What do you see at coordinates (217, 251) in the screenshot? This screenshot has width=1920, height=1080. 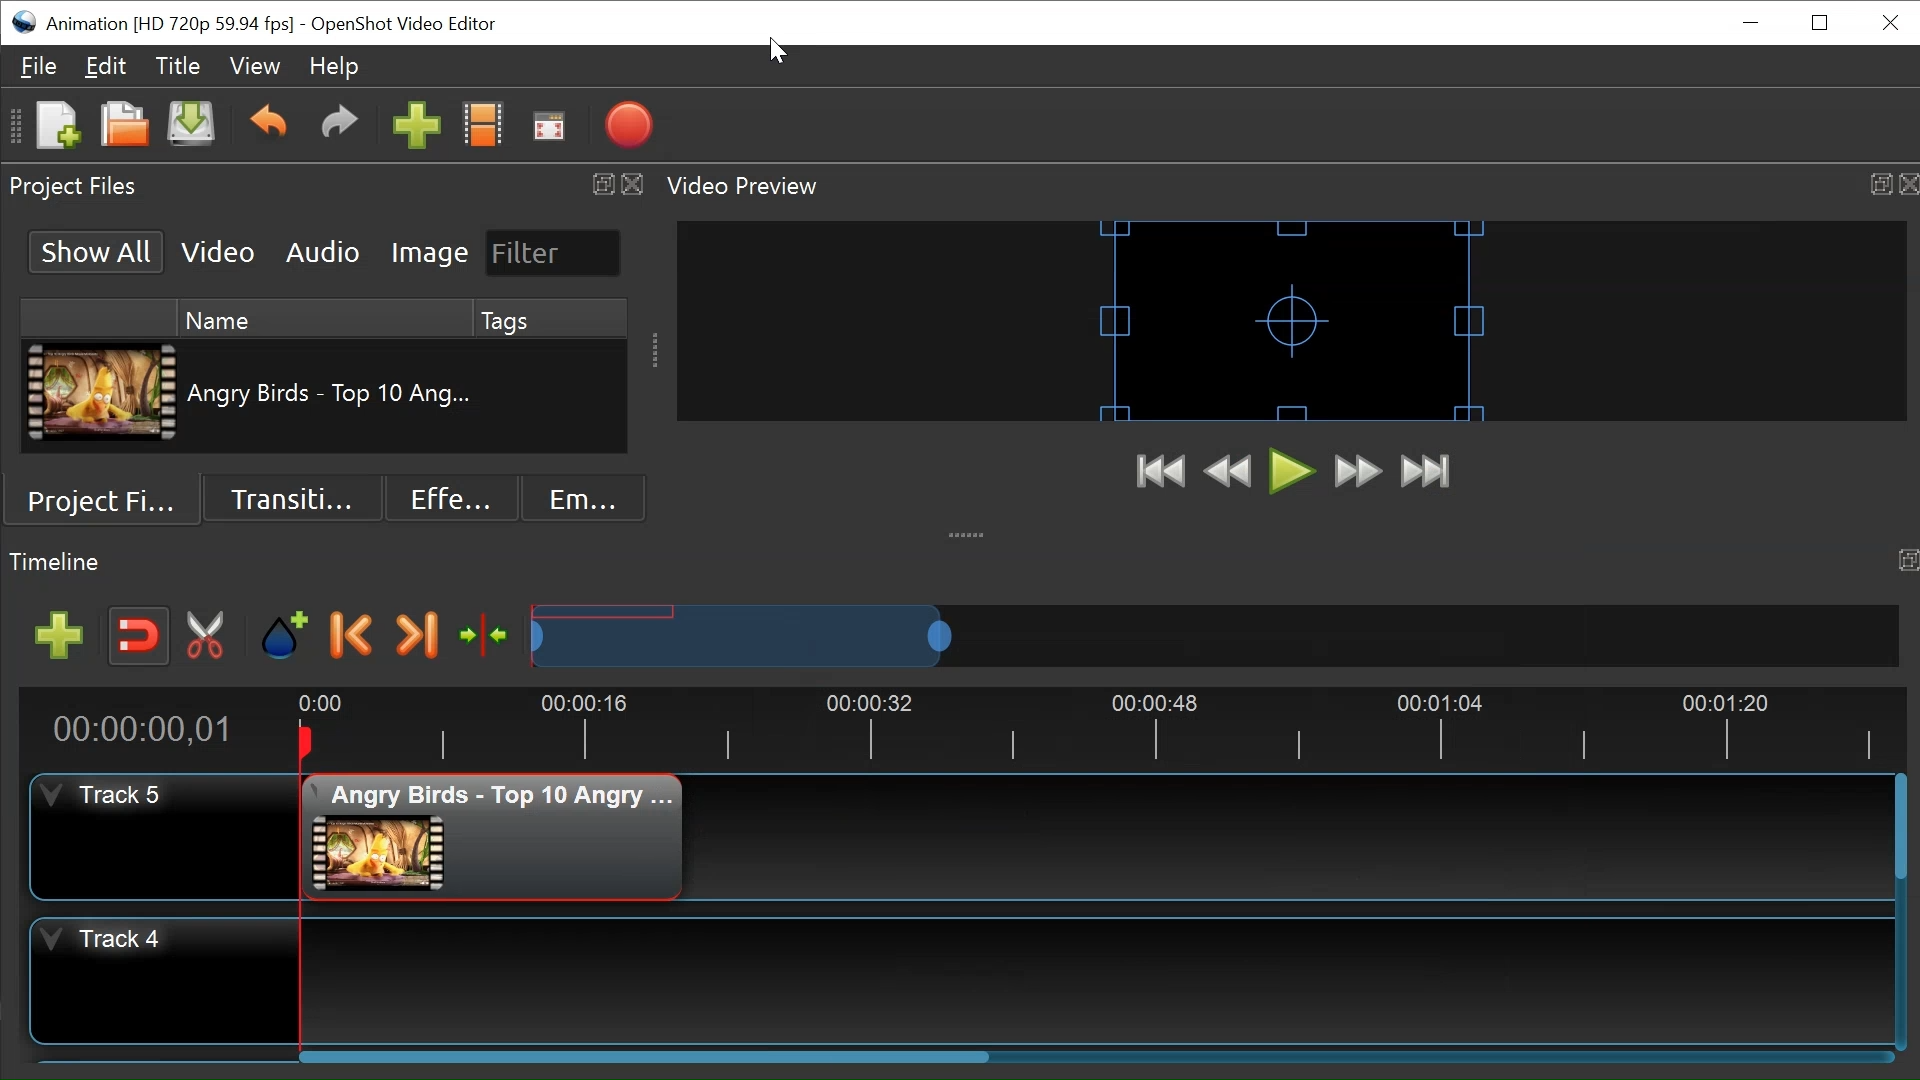 I see `Video` at bounding box center [217, 251].